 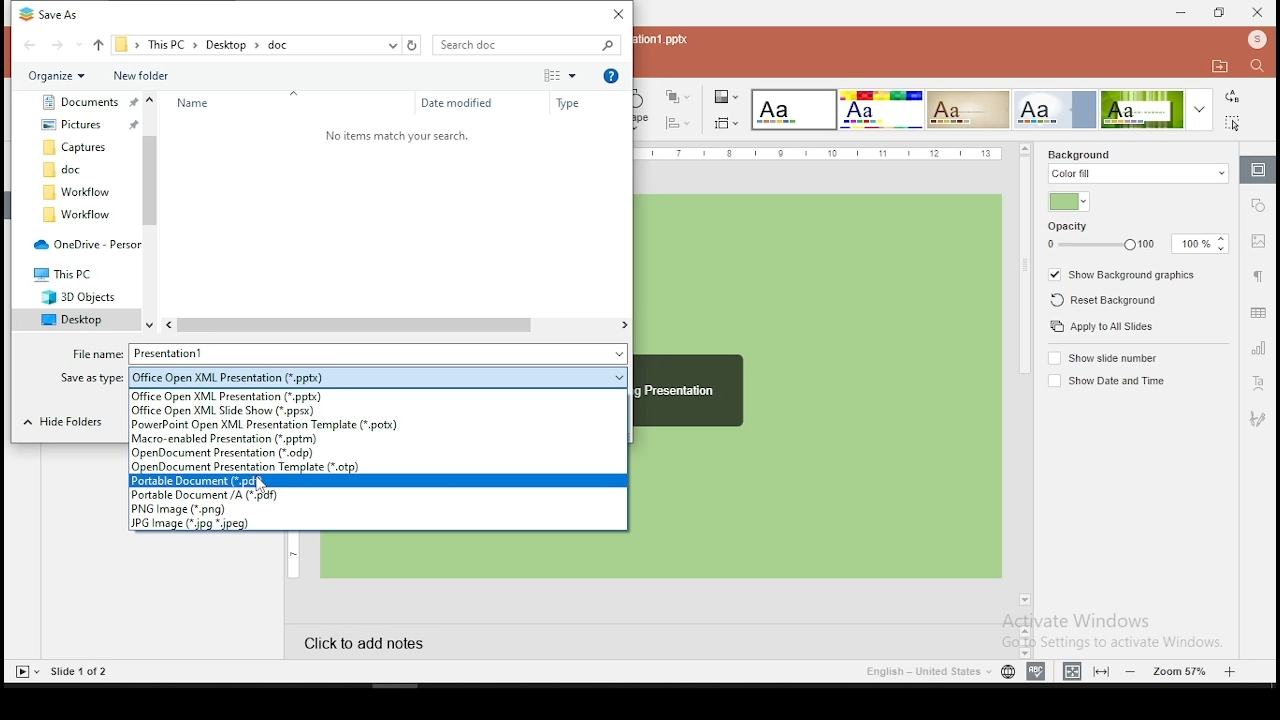 What do you see at coordinates (396, 325) in the screenshot?
I see `Horizontal scrollbar` at bounding box center [396, 325].